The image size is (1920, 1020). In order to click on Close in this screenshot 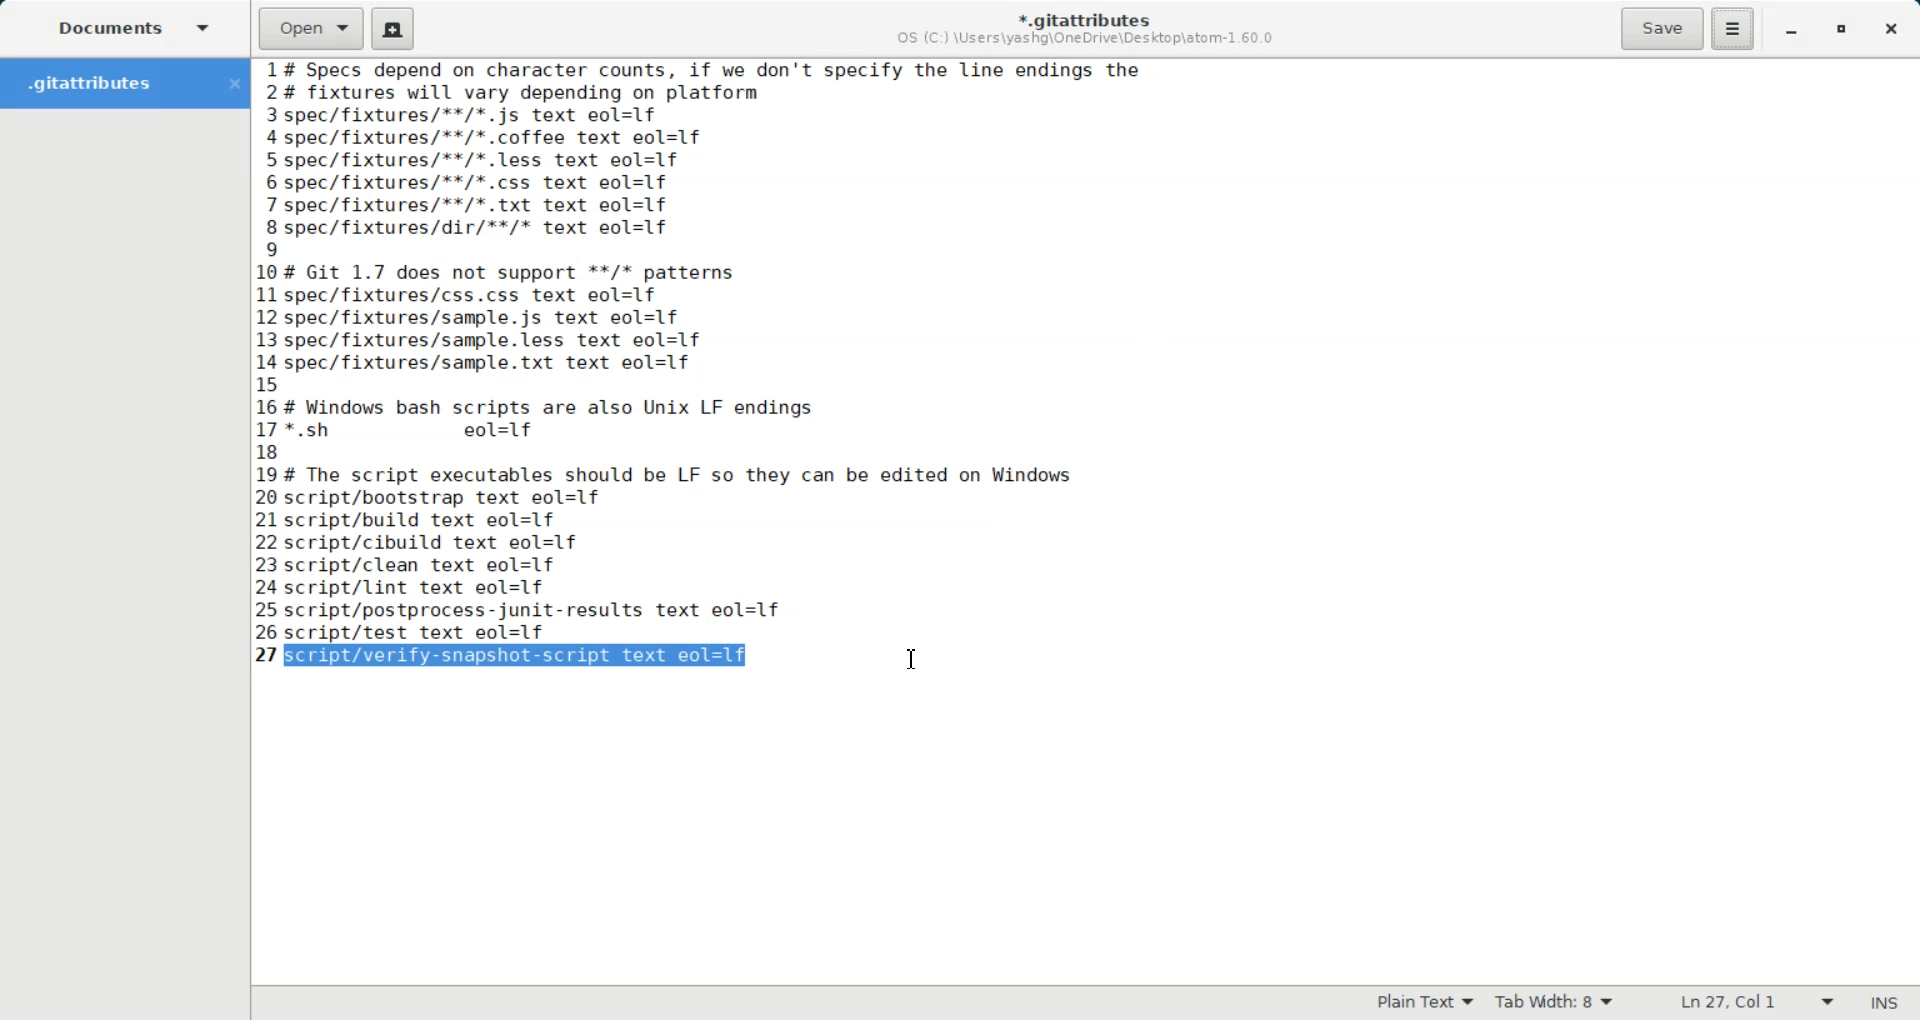, I will do `click(1891, 31)`.